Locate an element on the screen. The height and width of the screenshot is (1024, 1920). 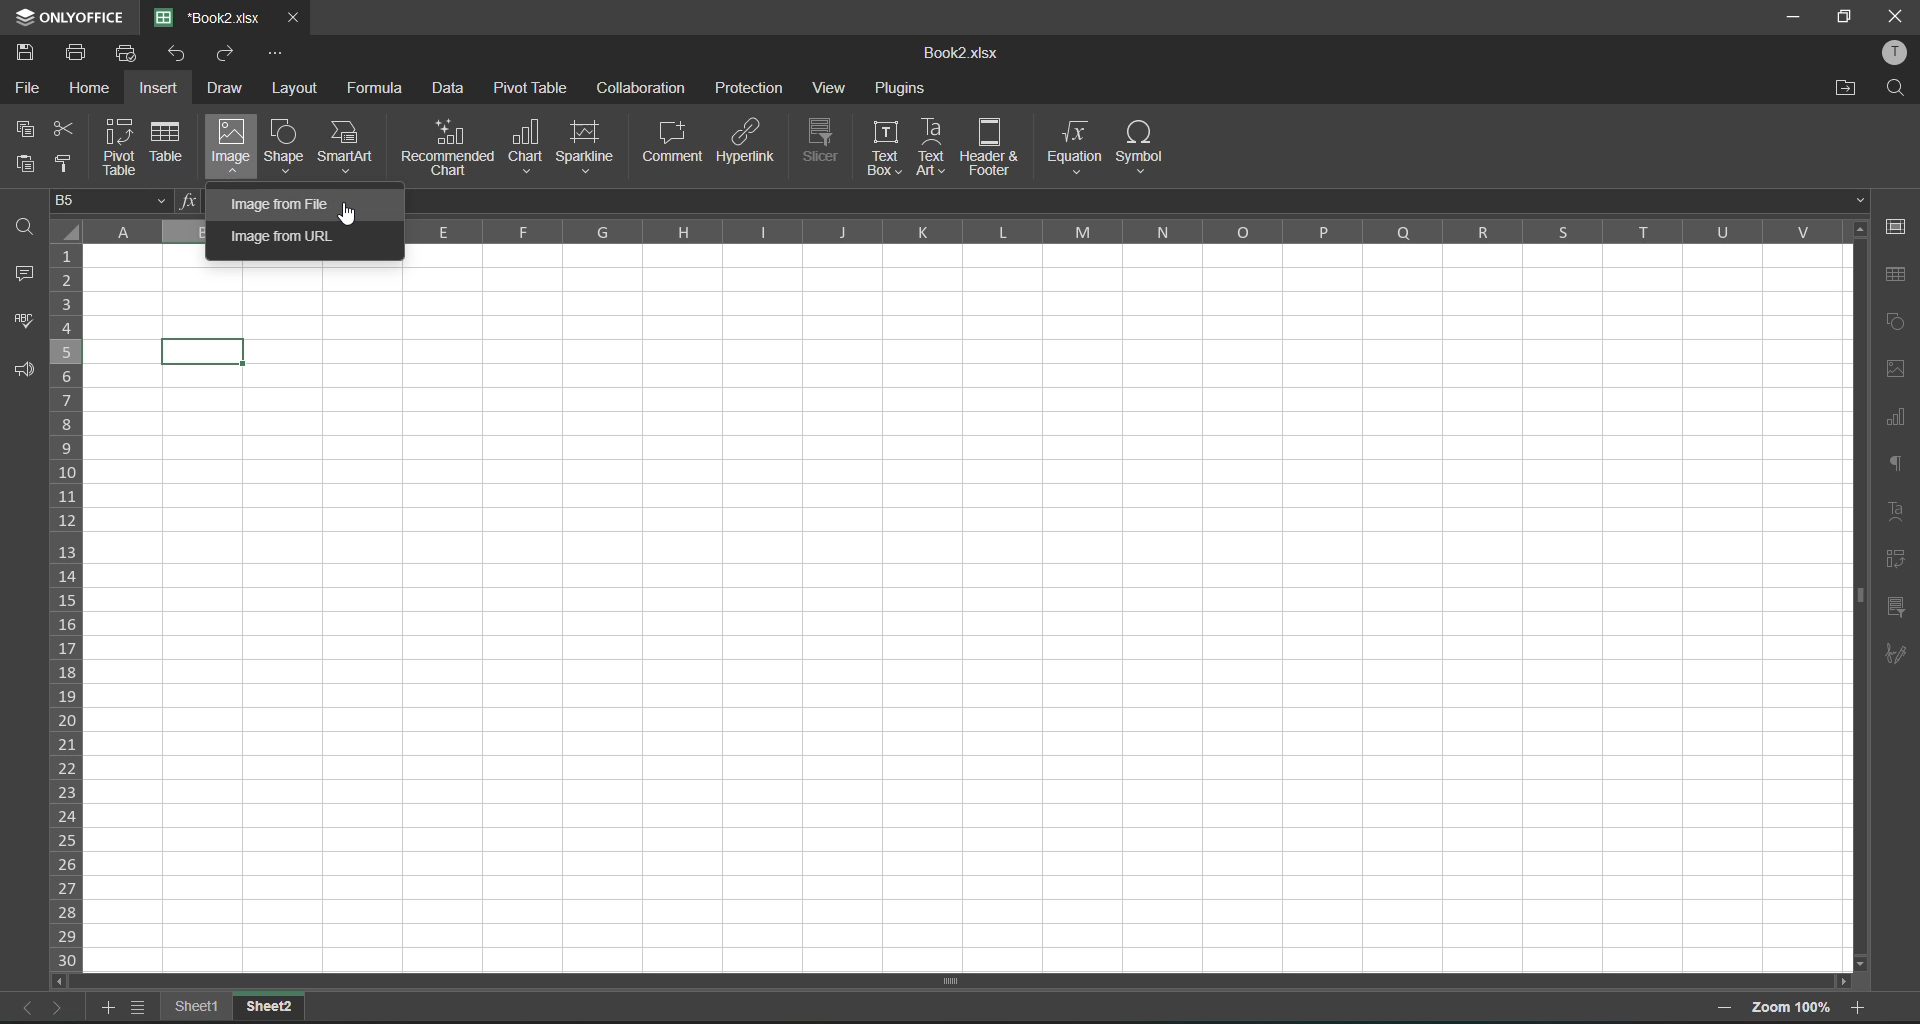
*Book2.xlsx is located at coordinates (210, 16).